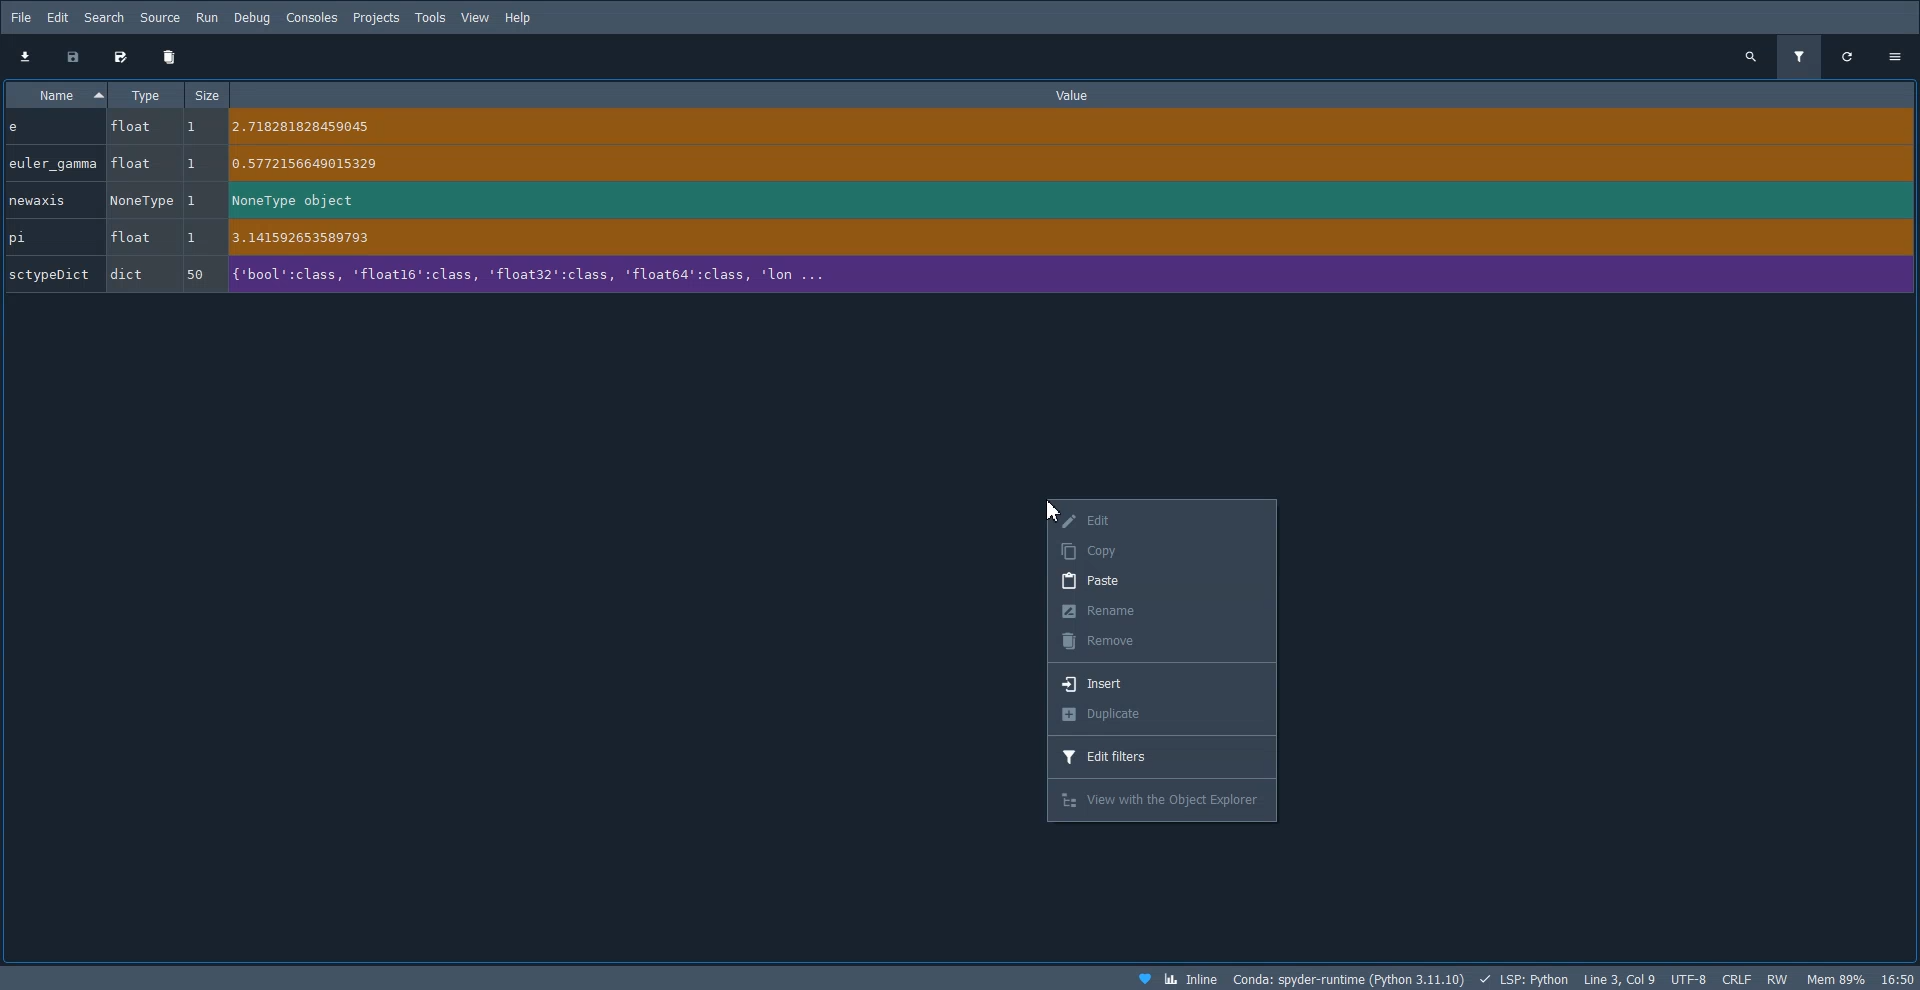 This screenshot has width=1920, height=990. What do you see at coordinates (312, 16) in the screenshot?
I see `Console` at bounding box center [312, 16].